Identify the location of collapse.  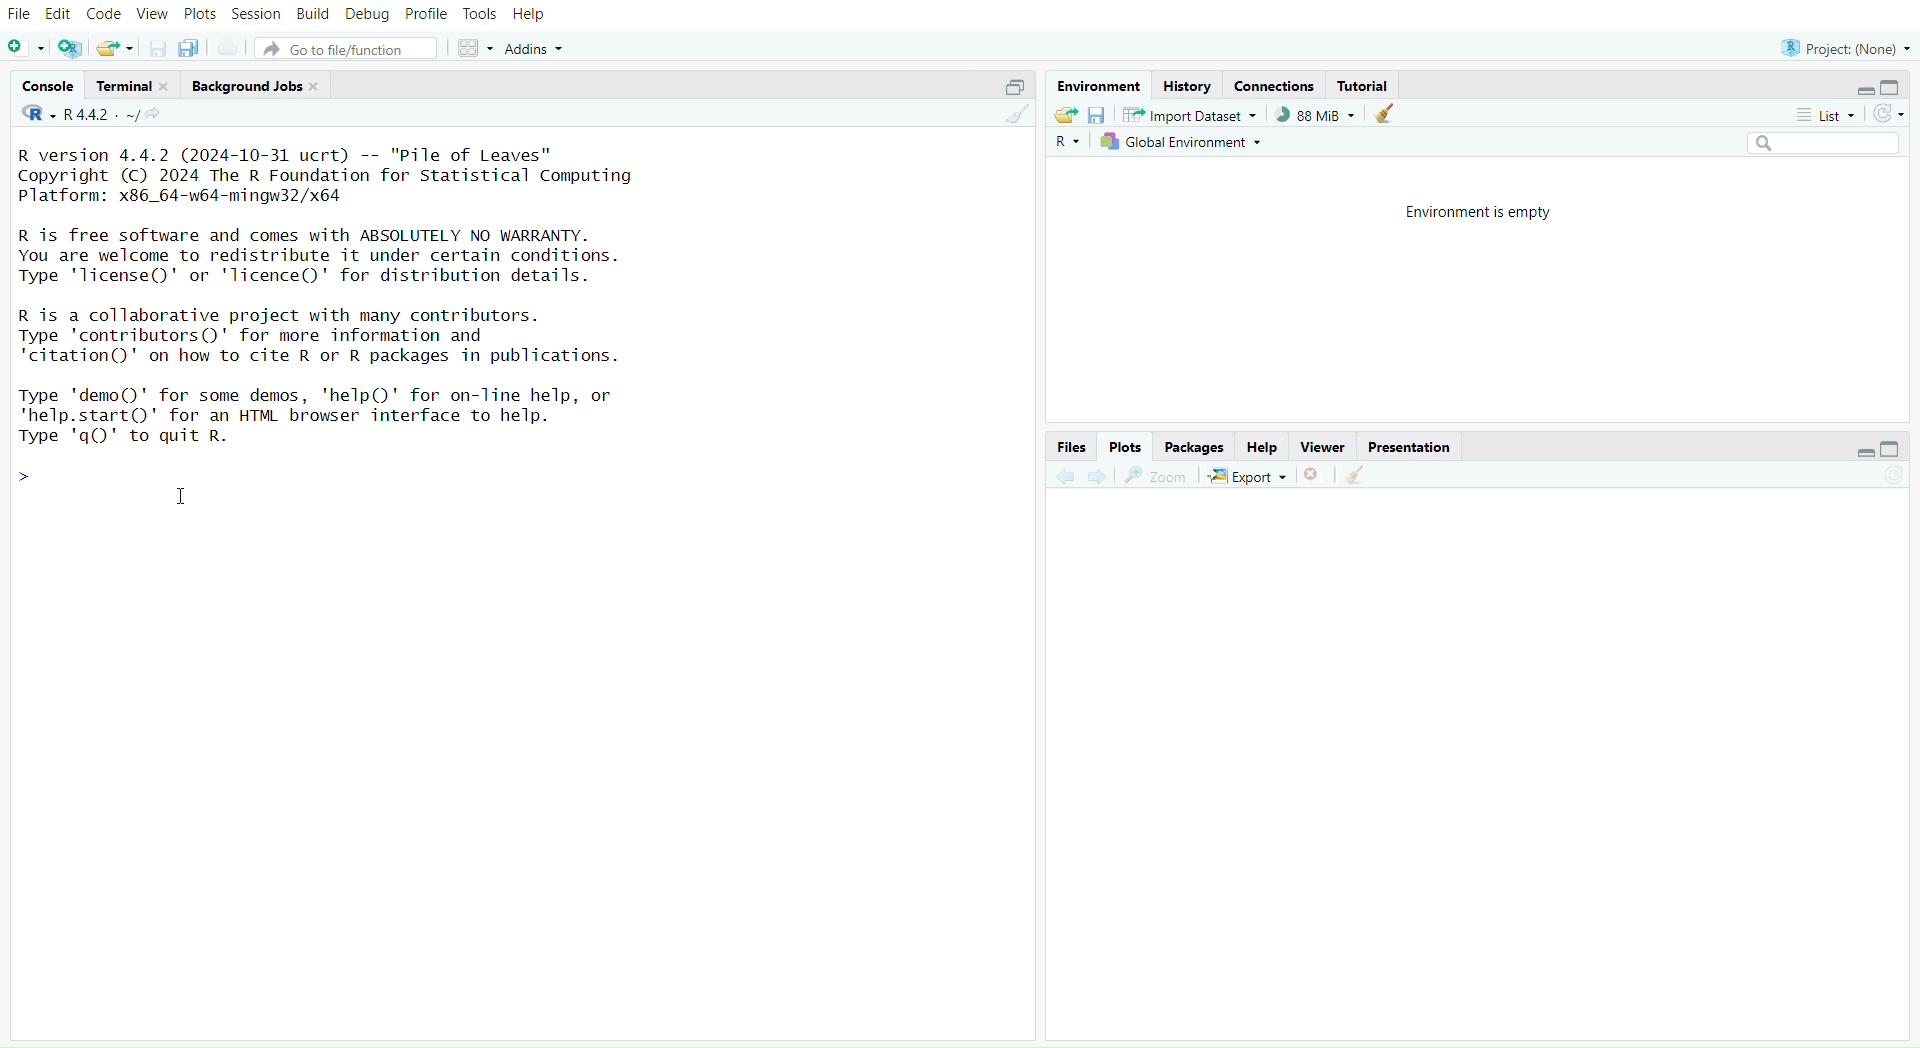
(1895, 88).